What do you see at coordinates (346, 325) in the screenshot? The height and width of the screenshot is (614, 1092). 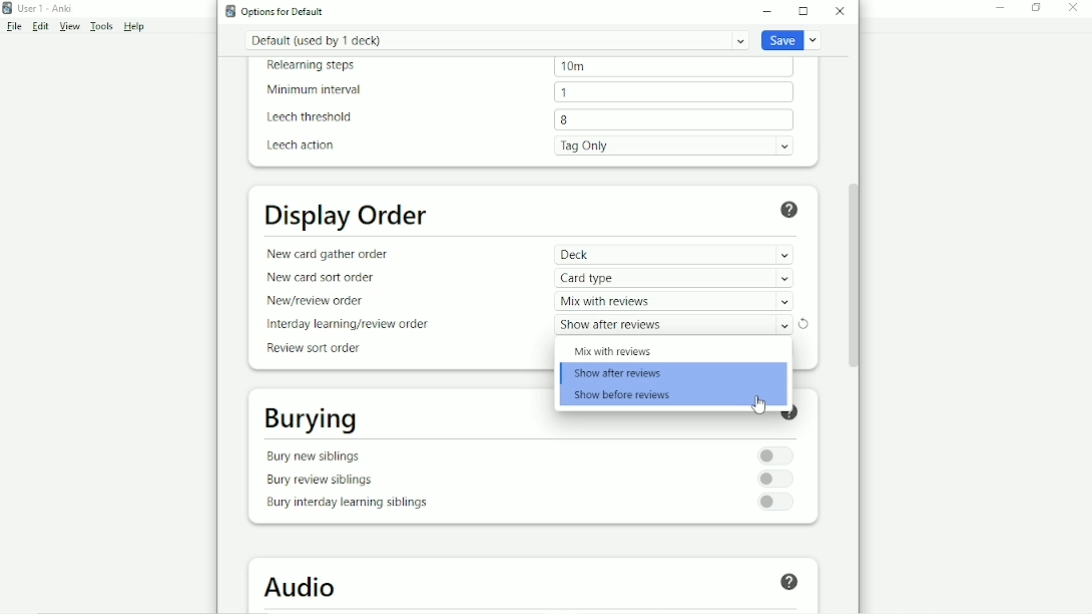 I see `Interday learning/review order` at bounding box center [346, 325].